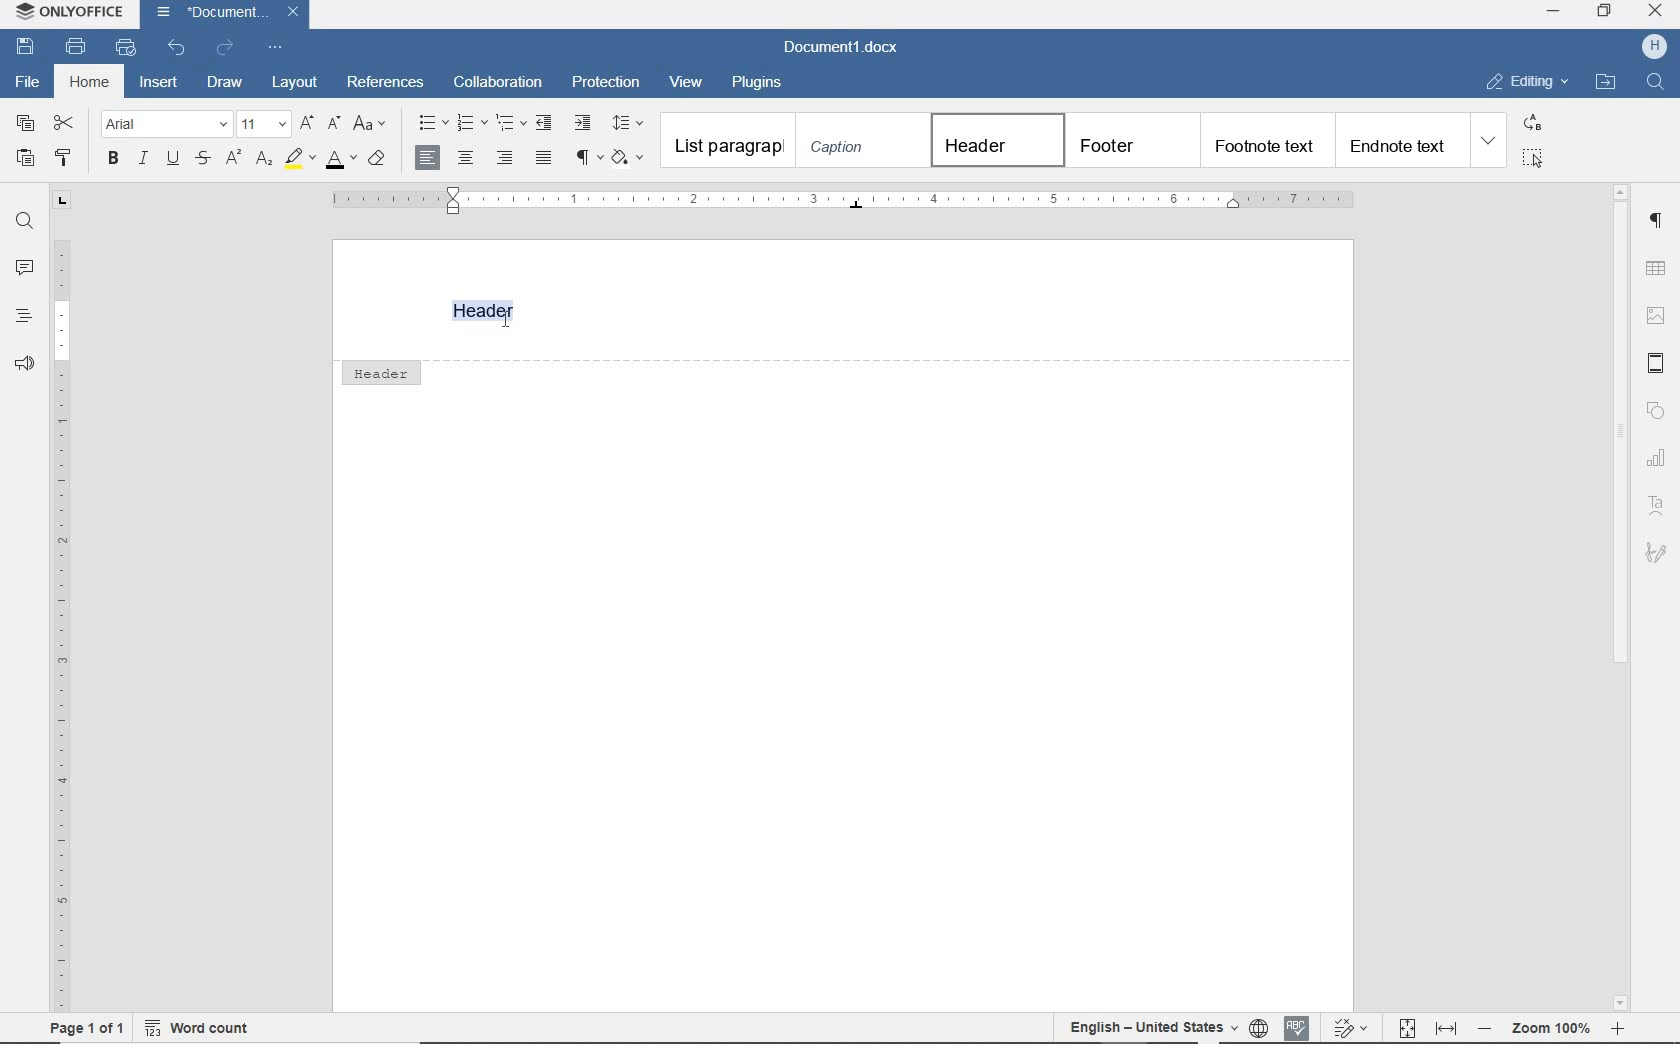 The width and height of the screenshot is (1680, 1044). Describe the element at coordinates (380, 371) in the screenshot. I see `header` at that location.